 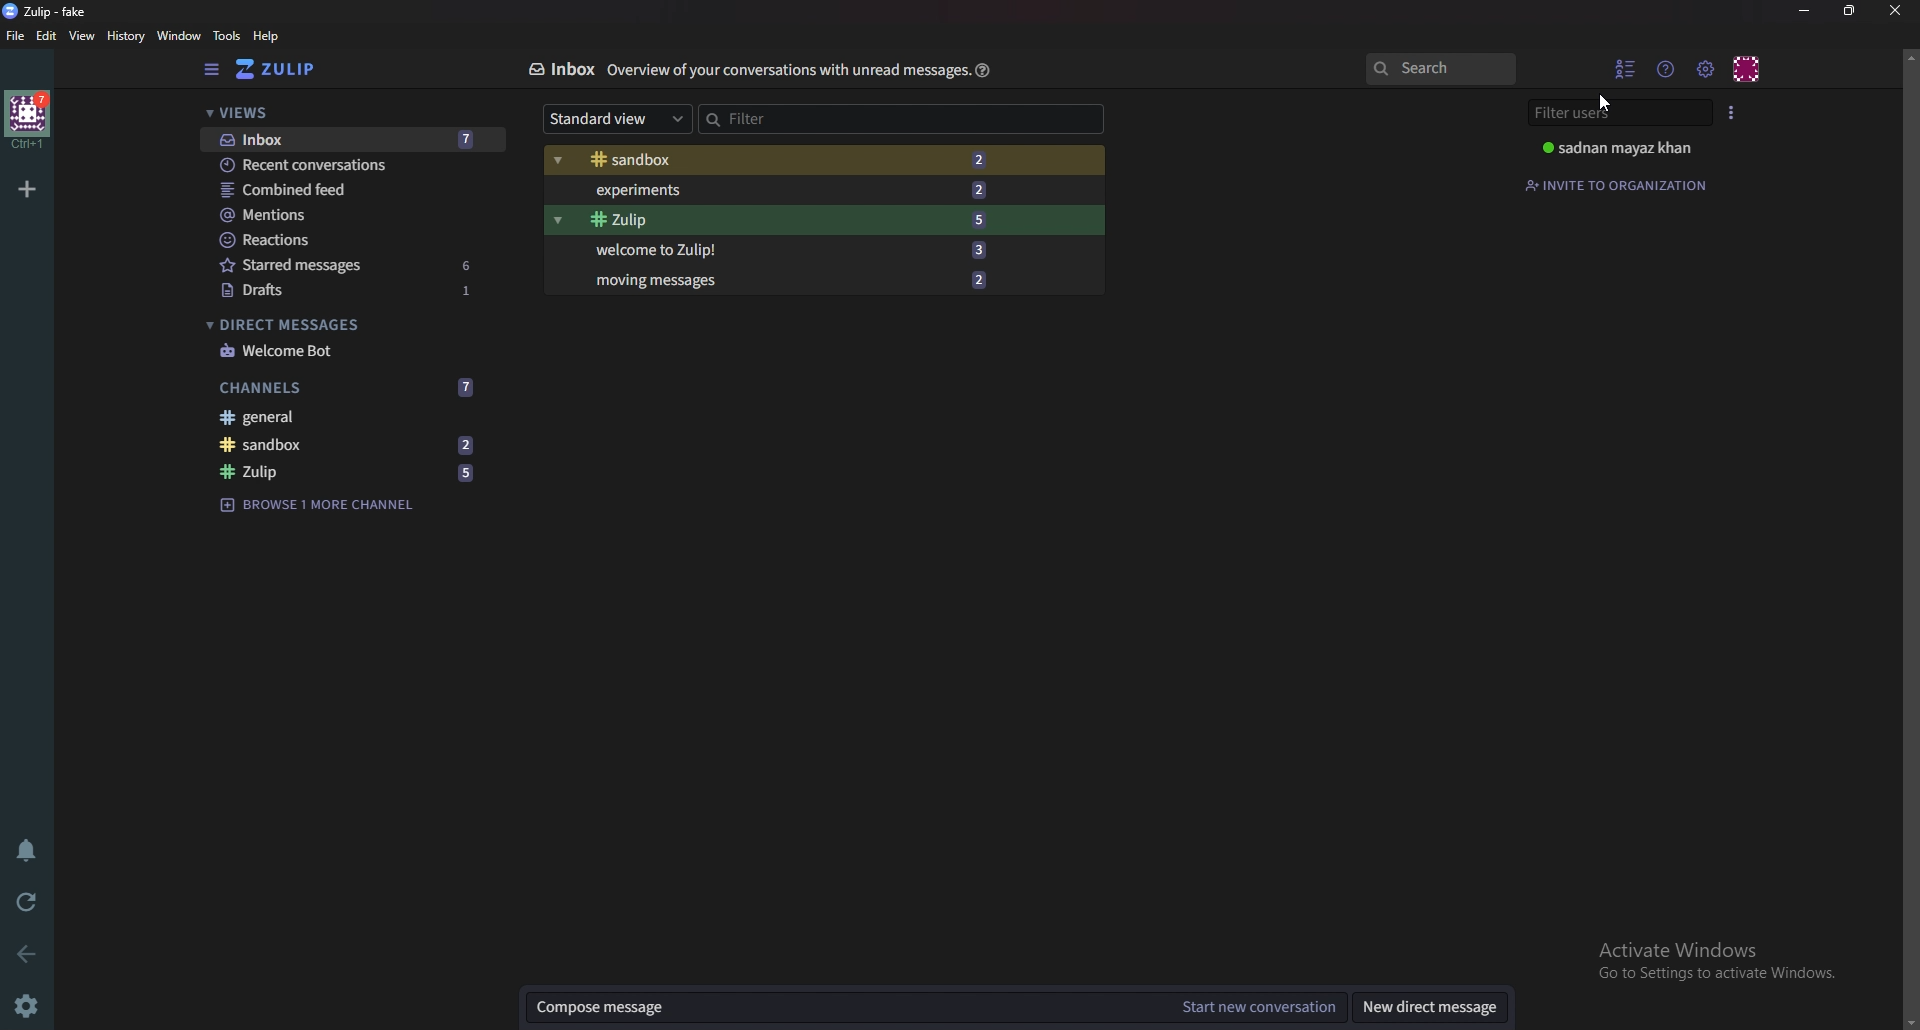 What do you see at coordinates (84, 37) in the screenshot?
I see `view` at bounding box center [84, 37].